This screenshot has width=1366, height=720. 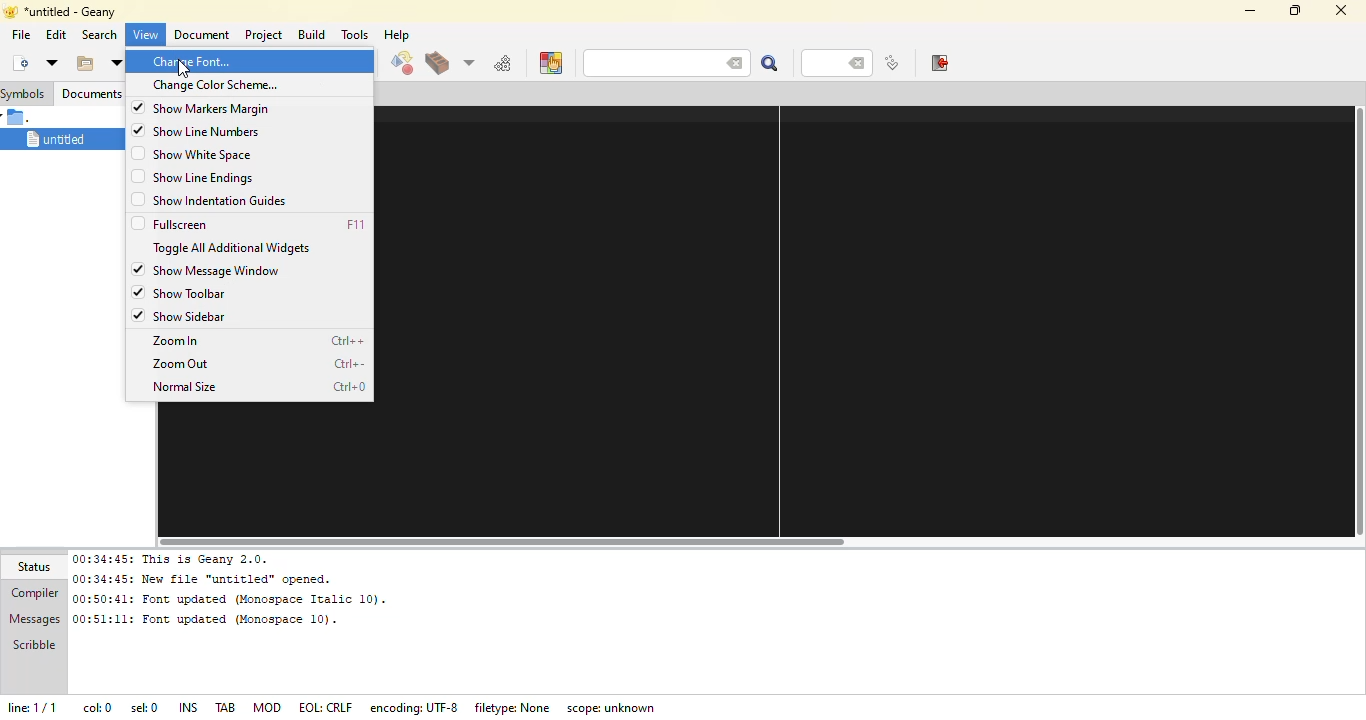 What do you see at coordinates (25, 93) in the screenshot?
I see `symbols` at bounding box center [25, 93].